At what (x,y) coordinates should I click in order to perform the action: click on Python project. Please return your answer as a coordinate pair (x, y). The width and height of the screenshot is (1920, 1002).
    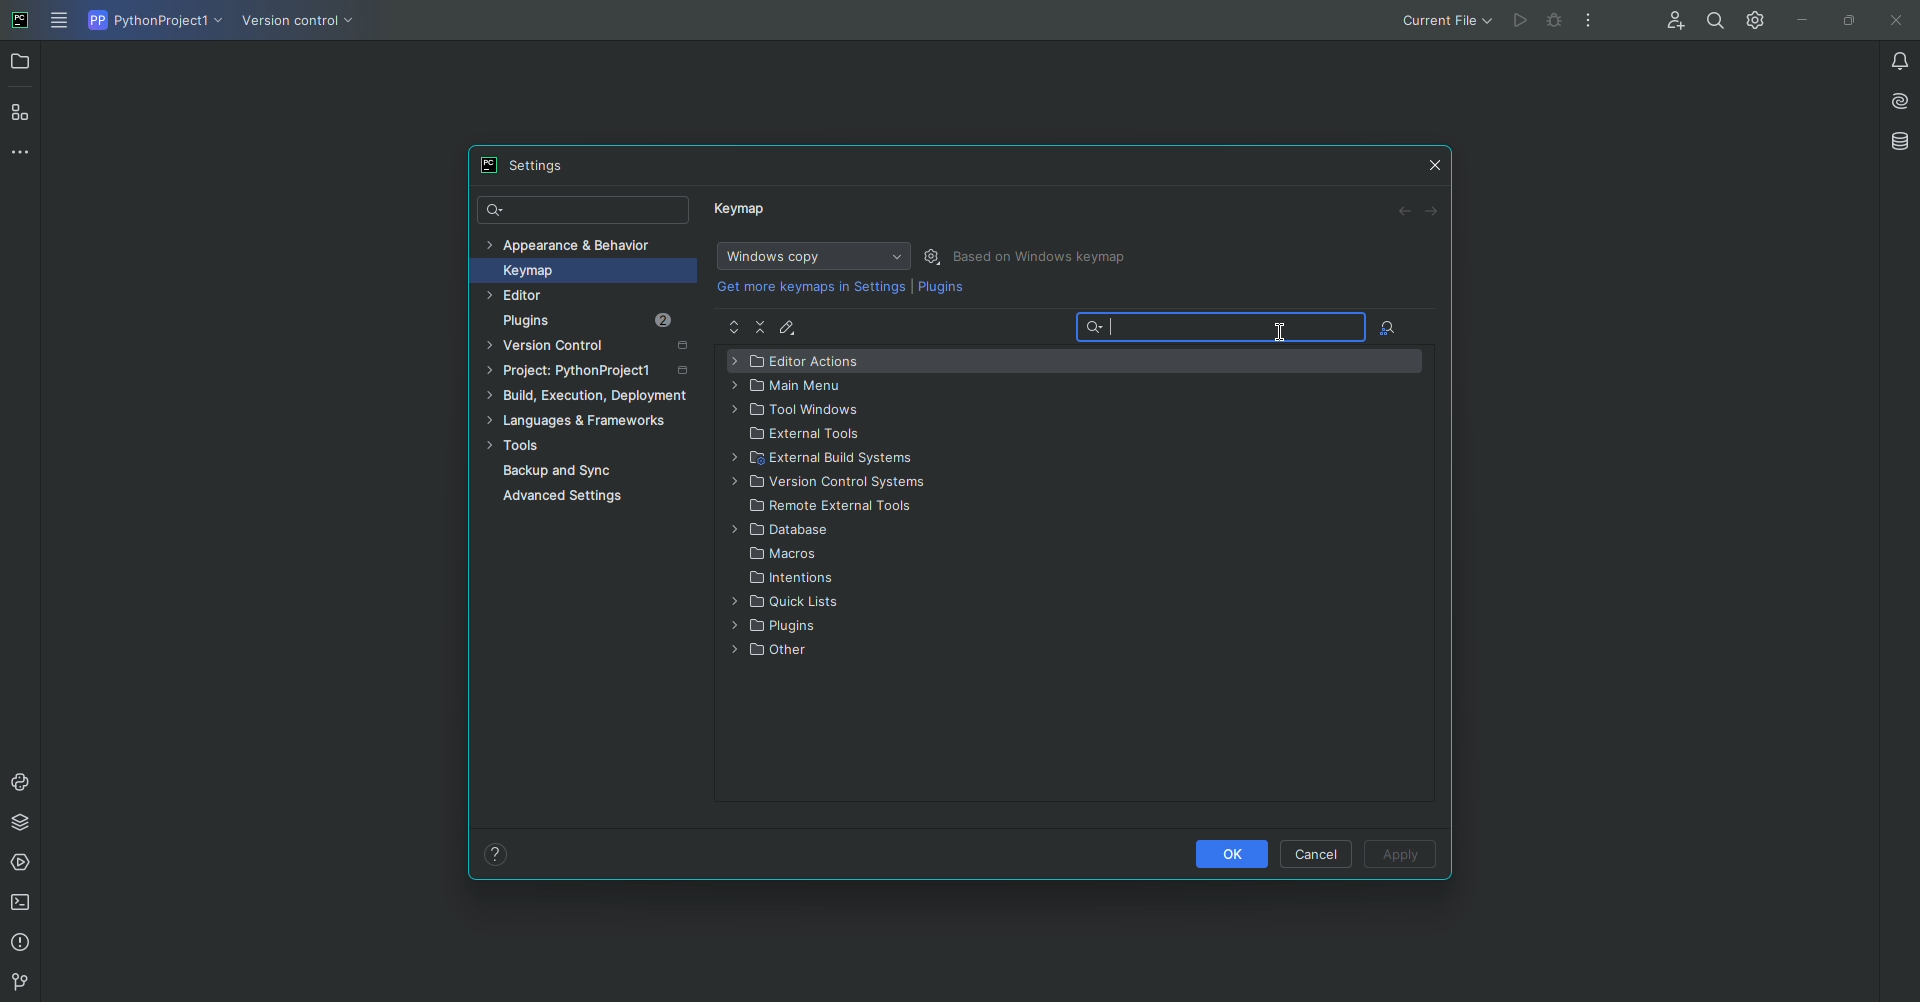
    Looking at the image, I should click on (153, 21).